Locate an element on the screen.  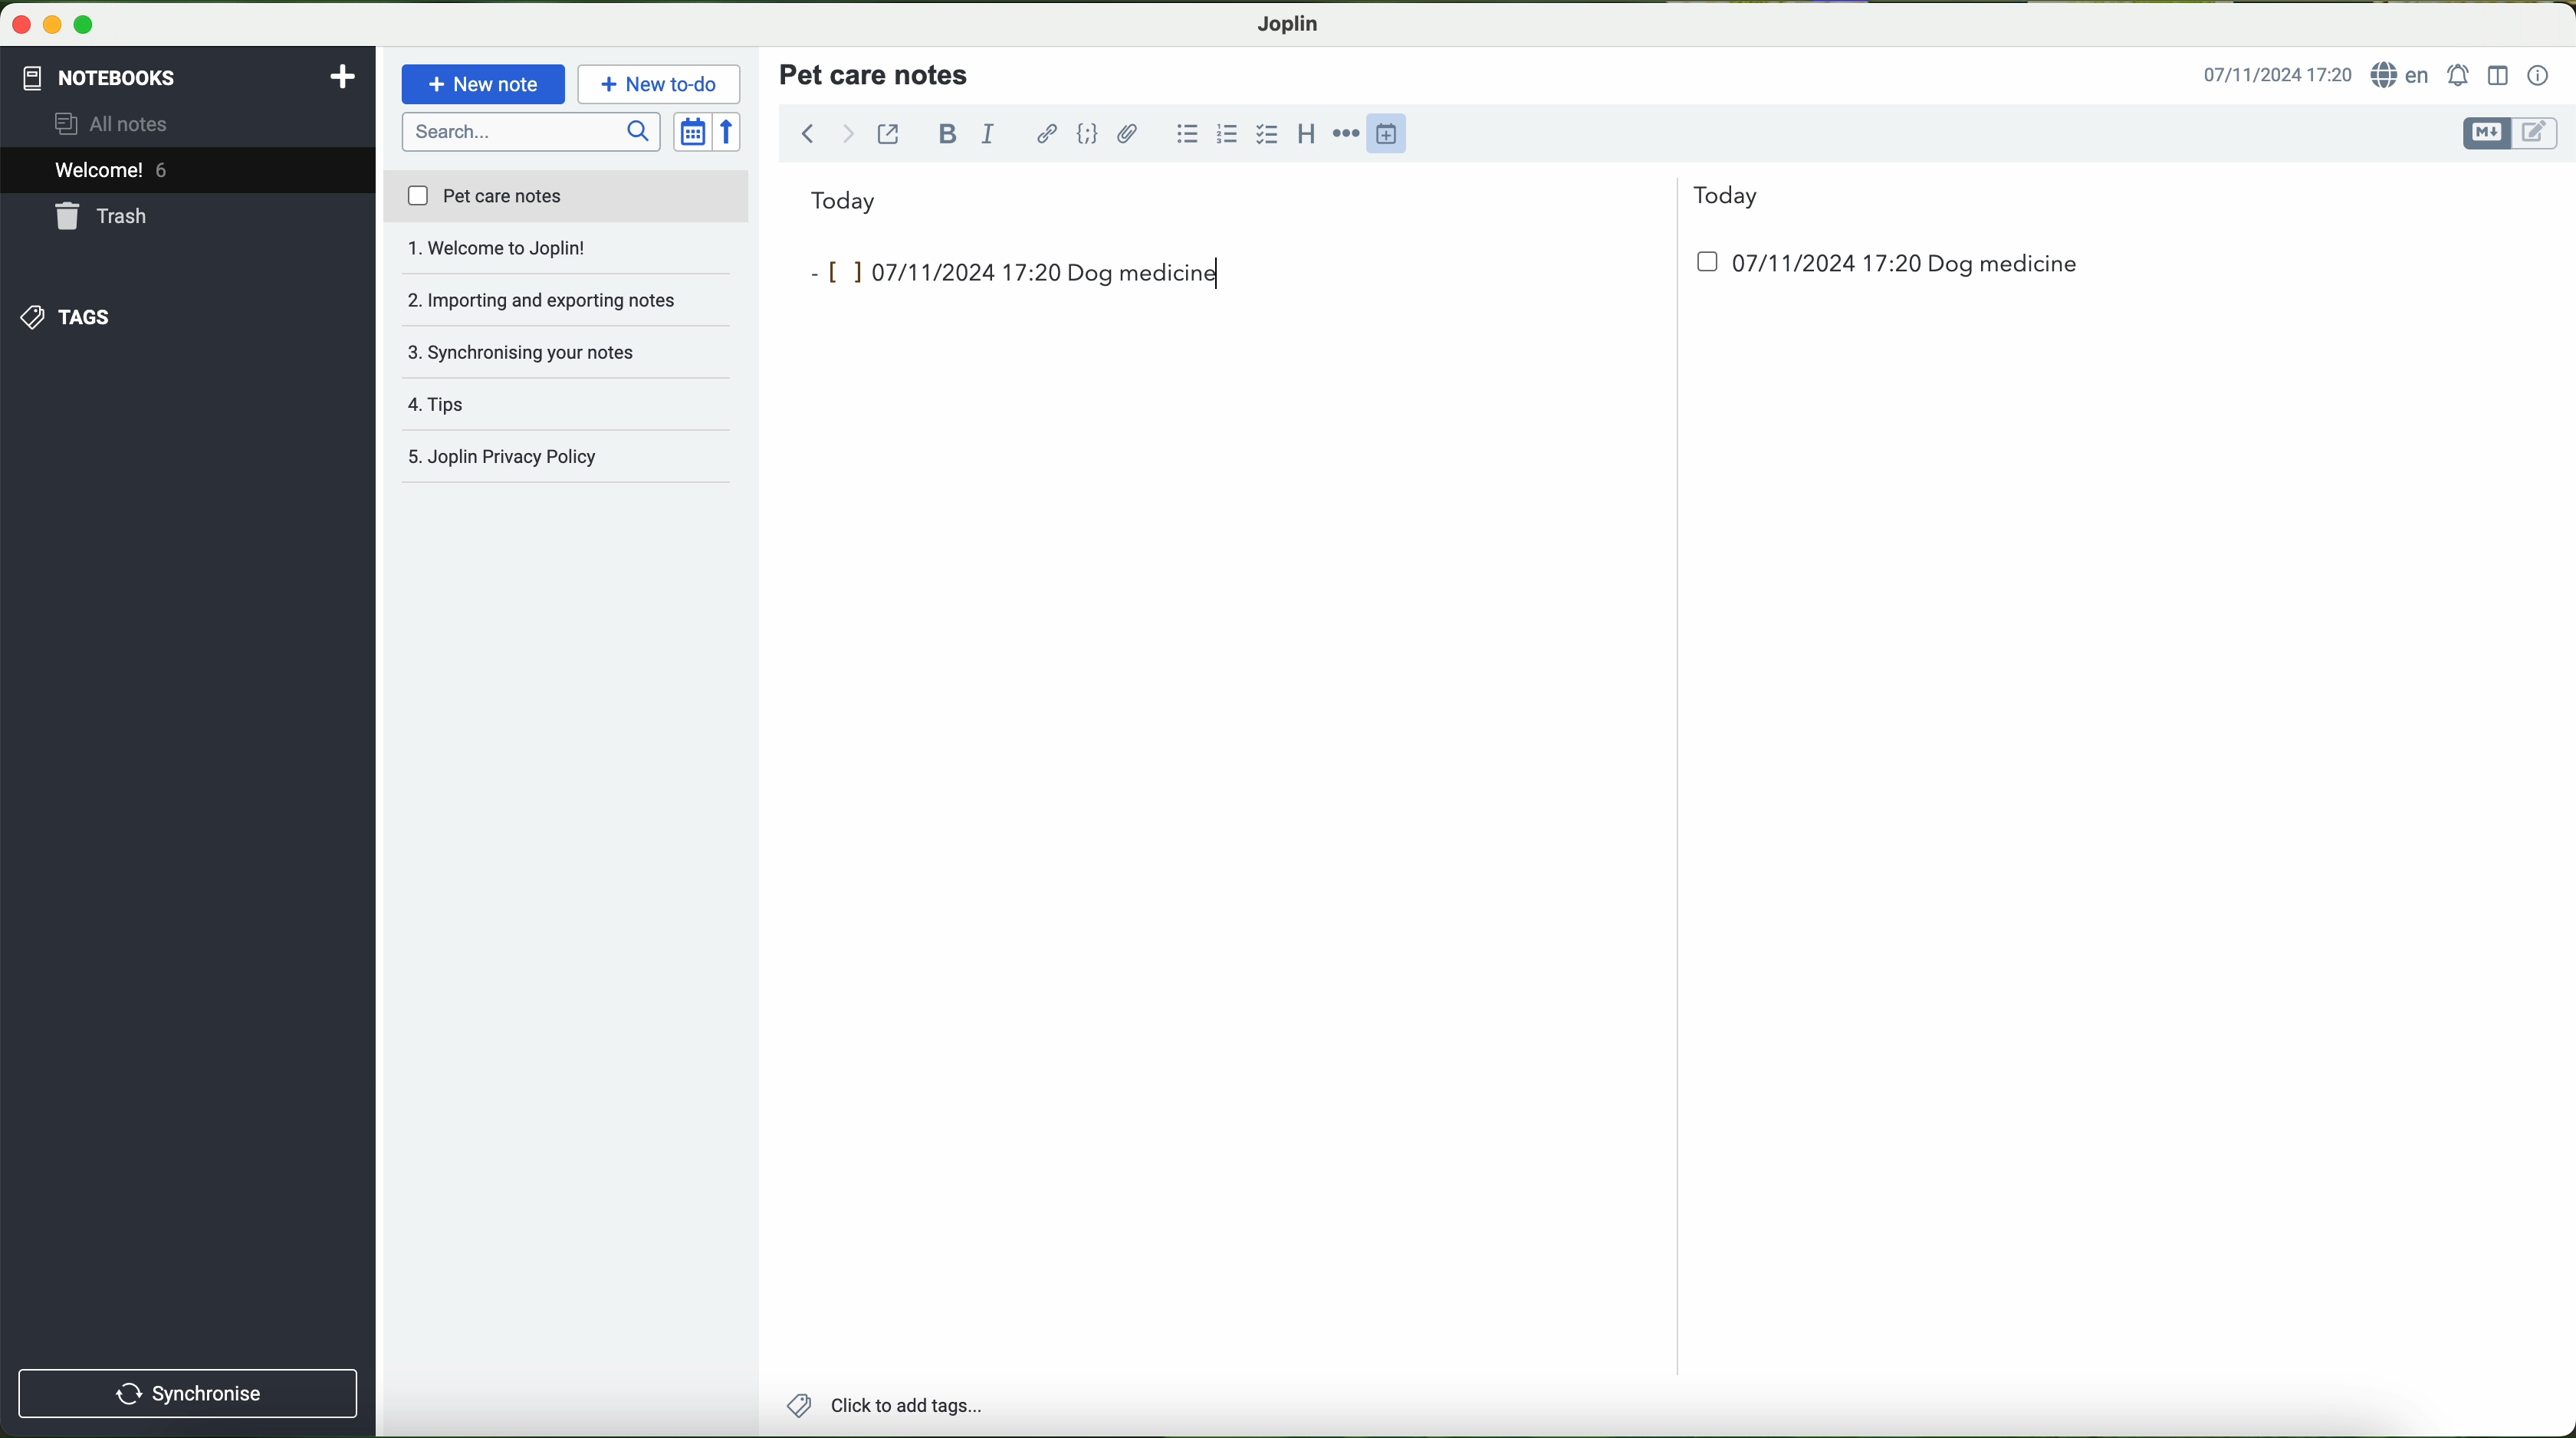
attach file is located at coordinates (1128, 133).